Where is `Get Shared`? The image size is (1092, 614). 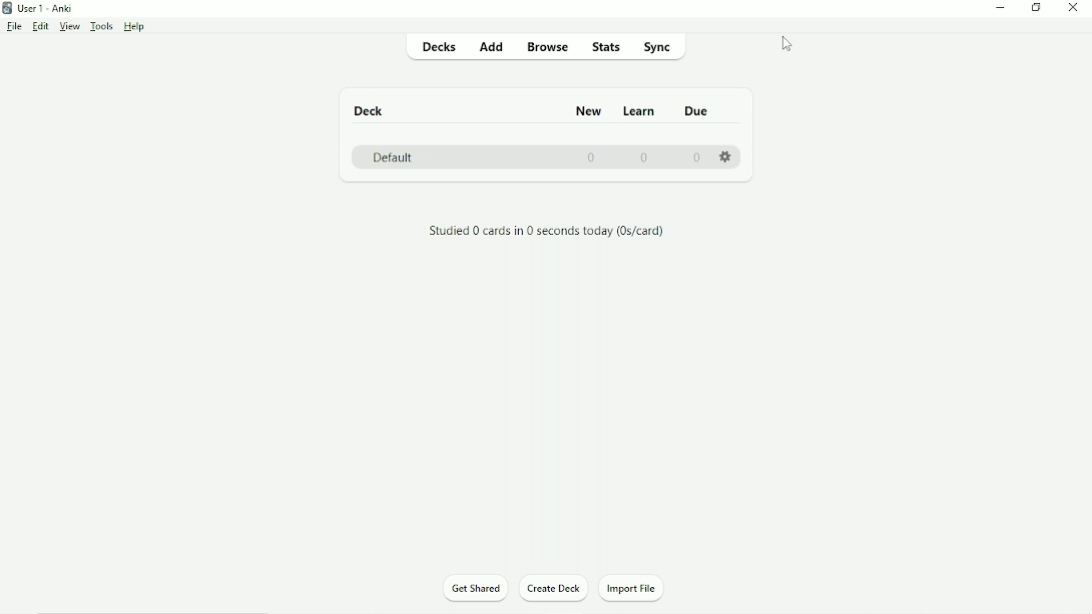
Get Shared is located at coordinates (476, 589).